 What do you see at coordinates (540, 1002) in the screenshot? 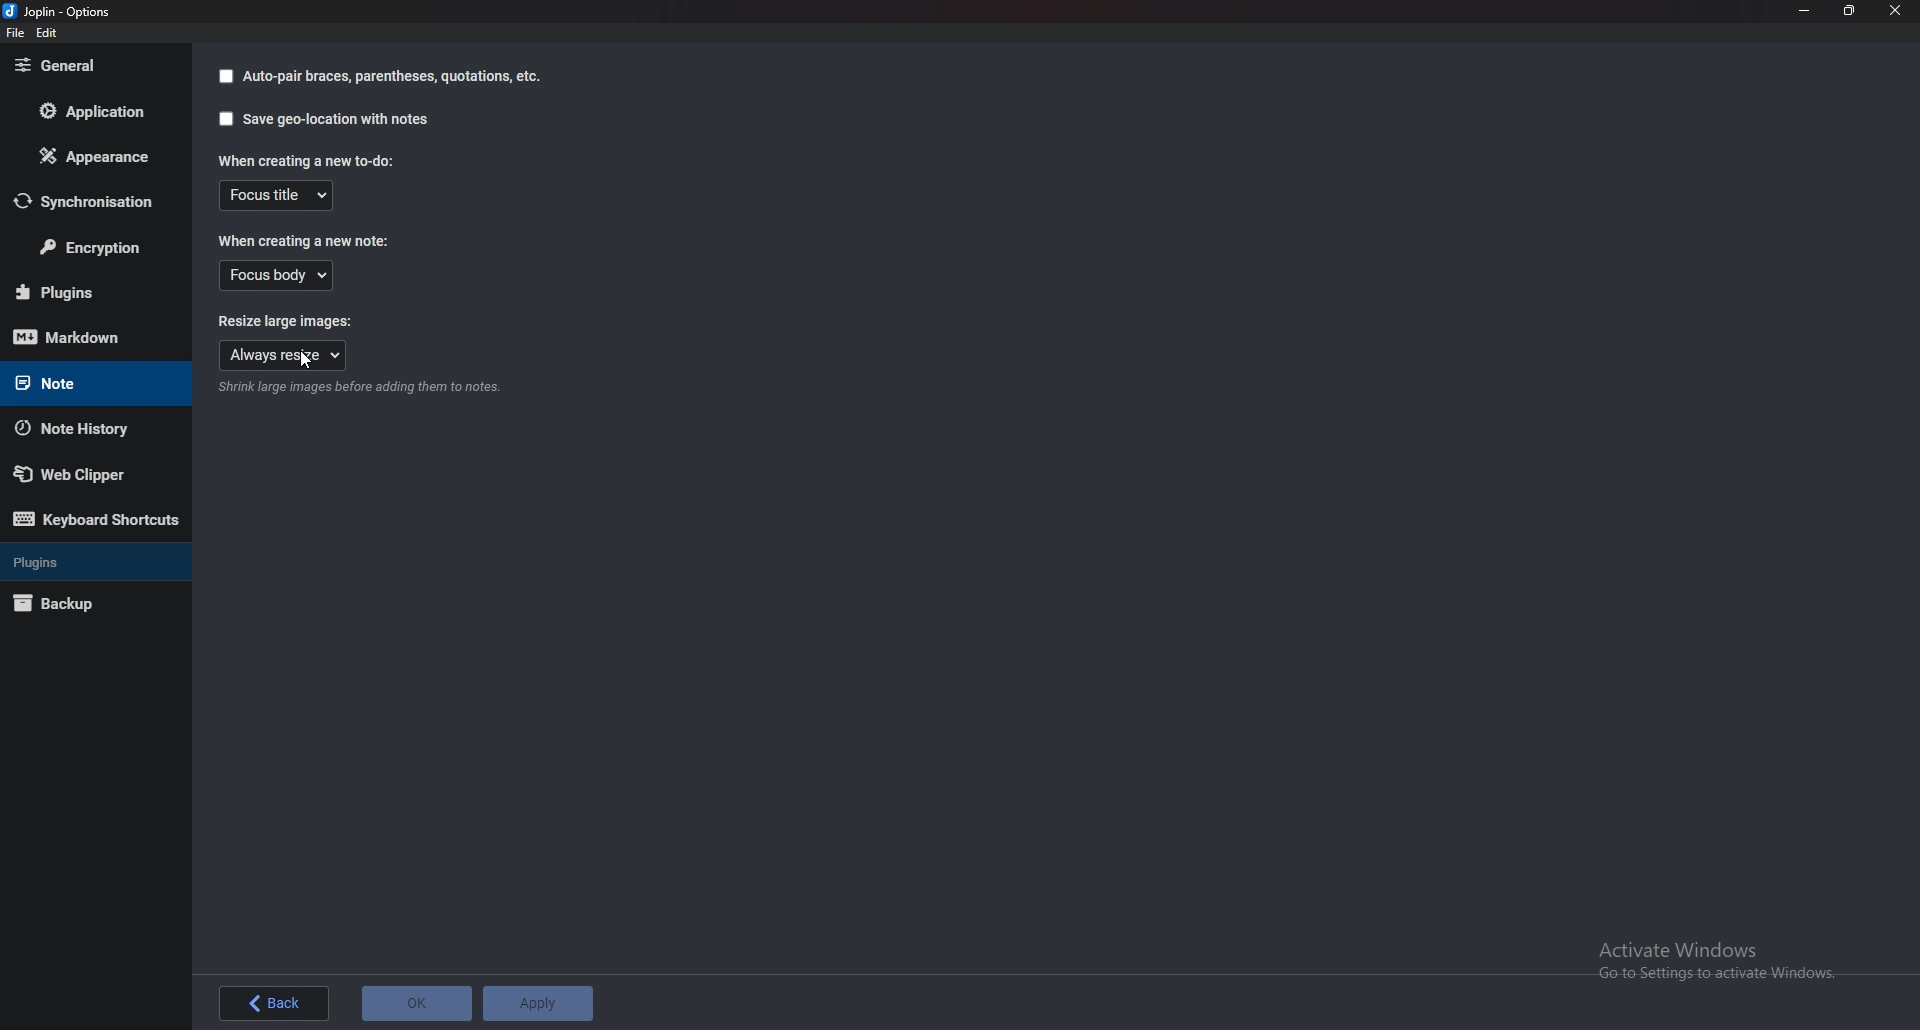
I see `Apply` at bounding box center [540, 1002].